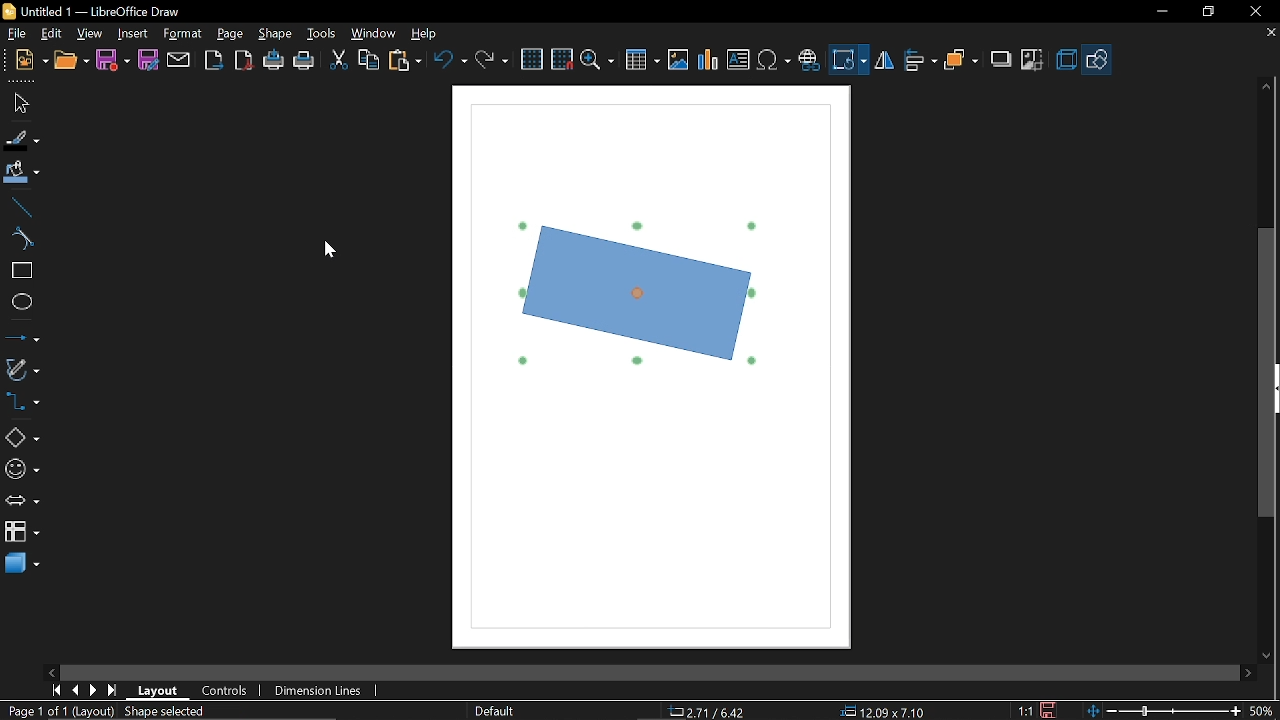  I want to click on Diagram rotated 15 degrees, so click(650, 310).